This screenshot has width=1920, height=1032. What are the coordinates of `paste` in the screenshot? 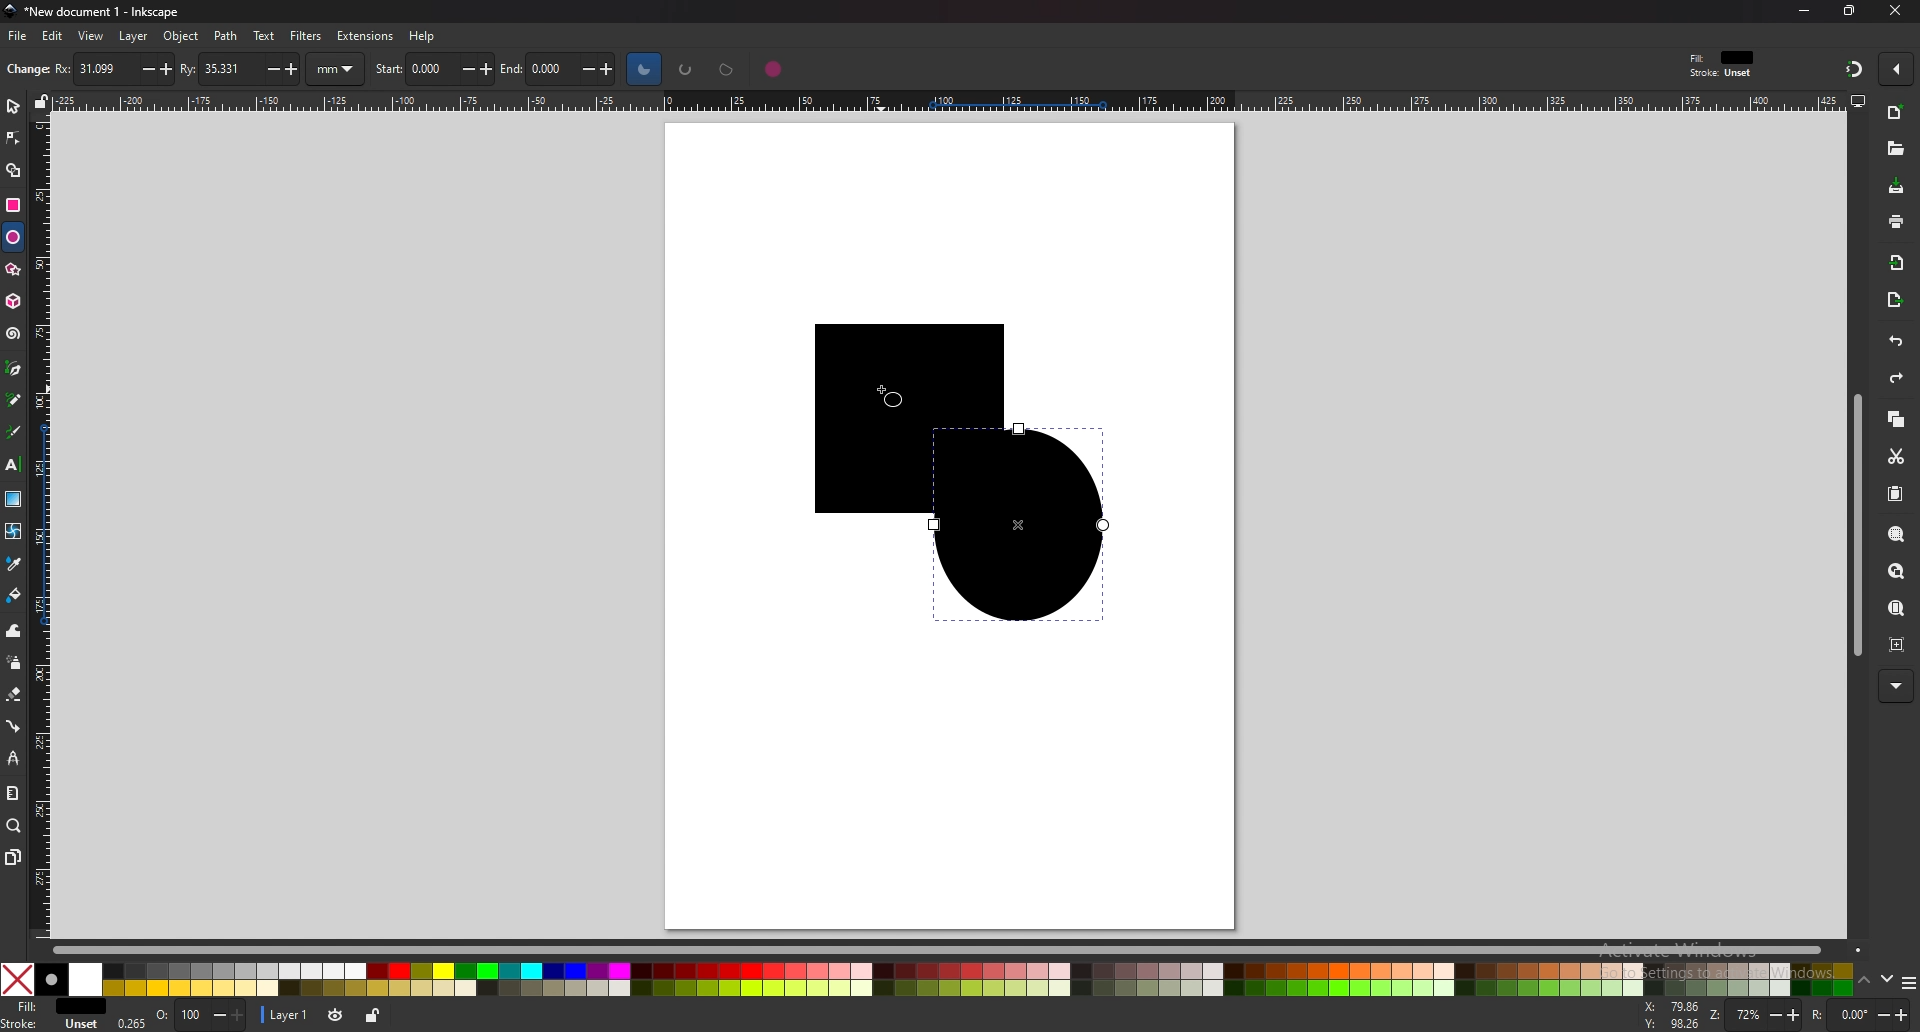 It's located at (1896, 494).